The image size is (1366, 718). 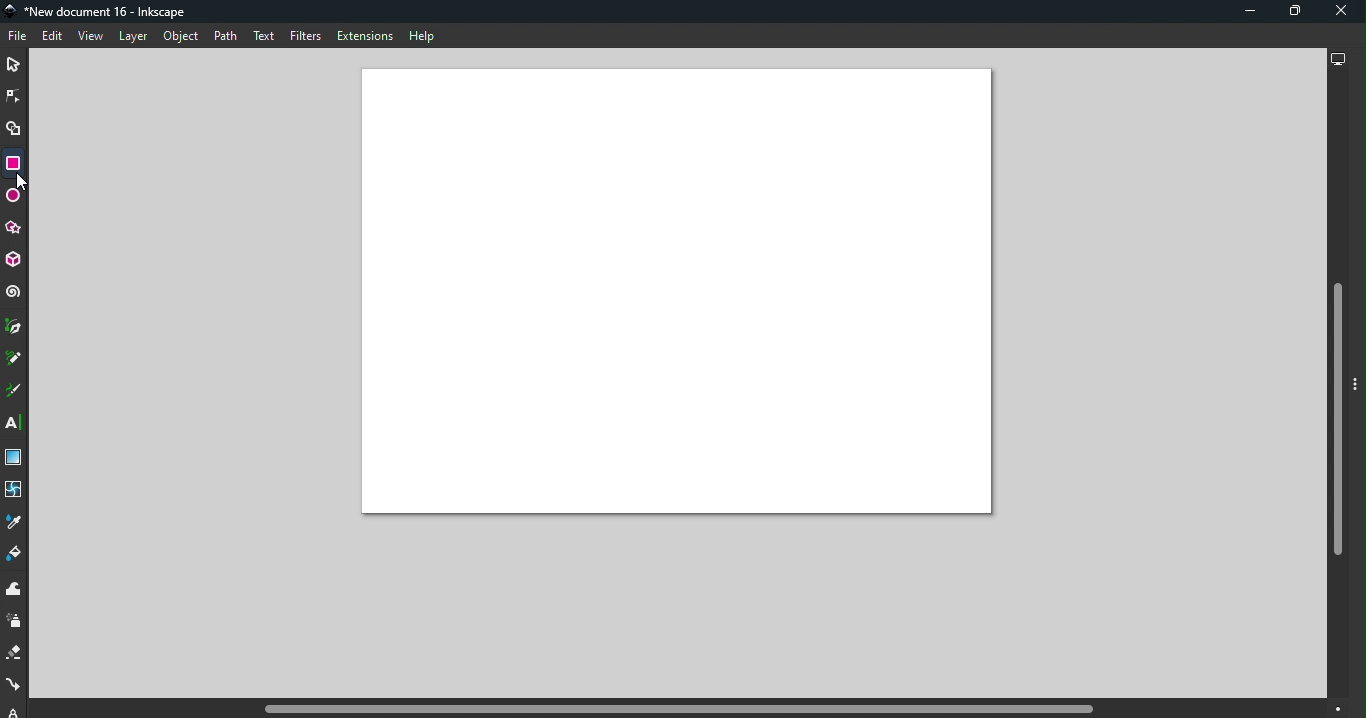 What do you see at coordinates (14, 292) in the screenshot?
I see `Spiral tool` at bounding box center [14, 292].